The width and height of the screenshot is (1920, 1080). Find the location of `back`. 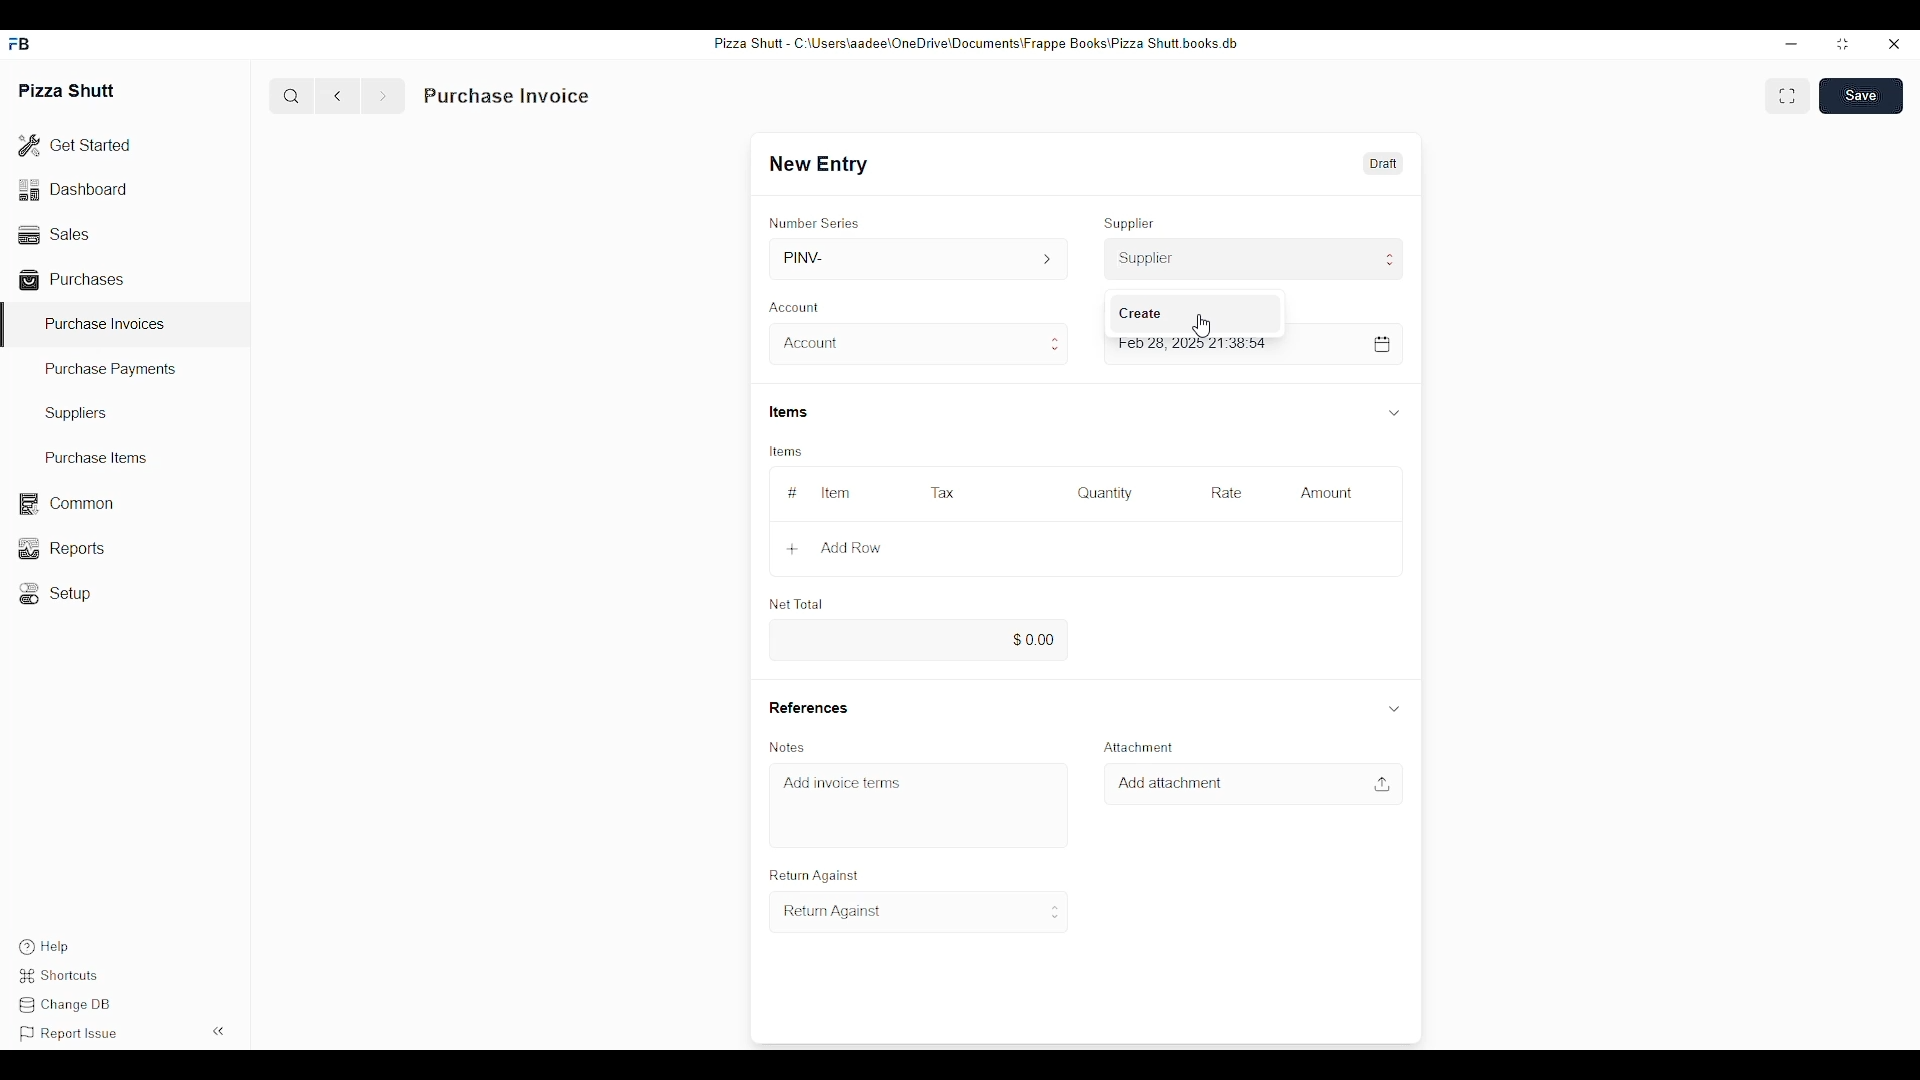

back is located at coordinates (342, 96).